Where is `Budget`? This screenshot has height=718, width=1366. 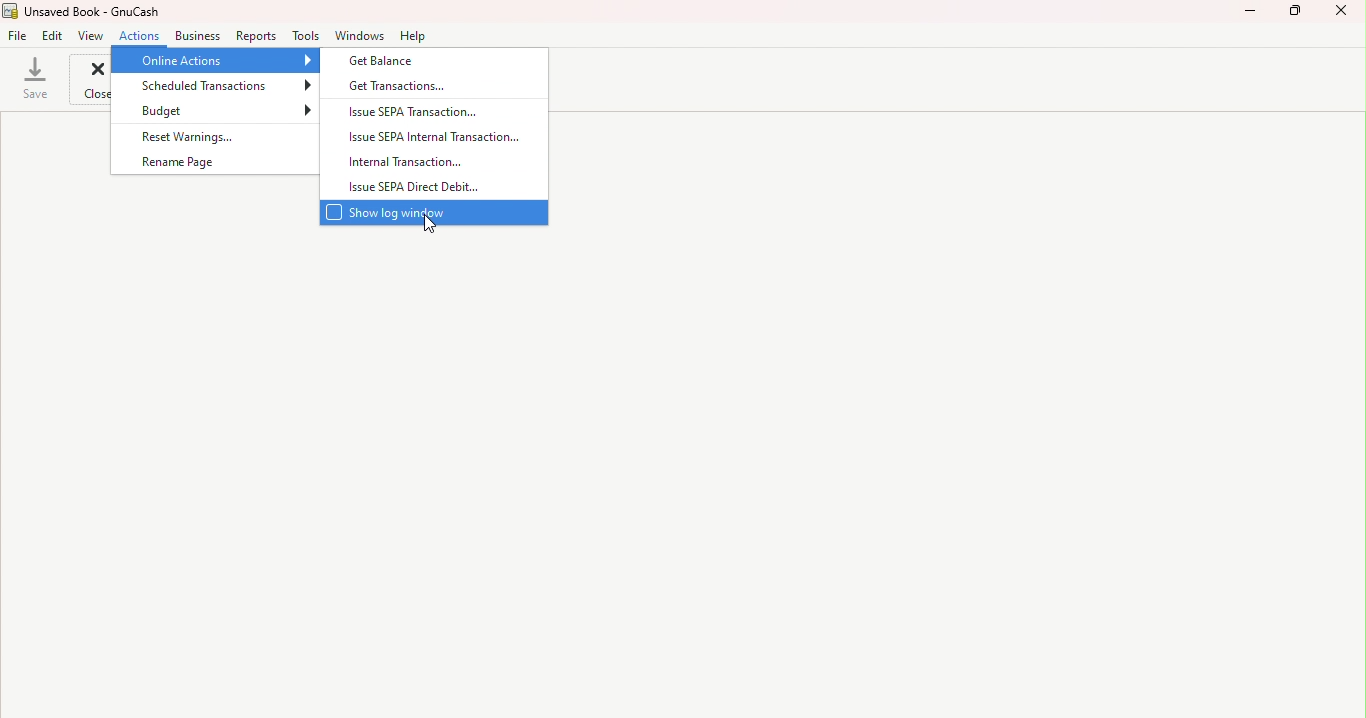 Budget is located at coordinates (219, 110).